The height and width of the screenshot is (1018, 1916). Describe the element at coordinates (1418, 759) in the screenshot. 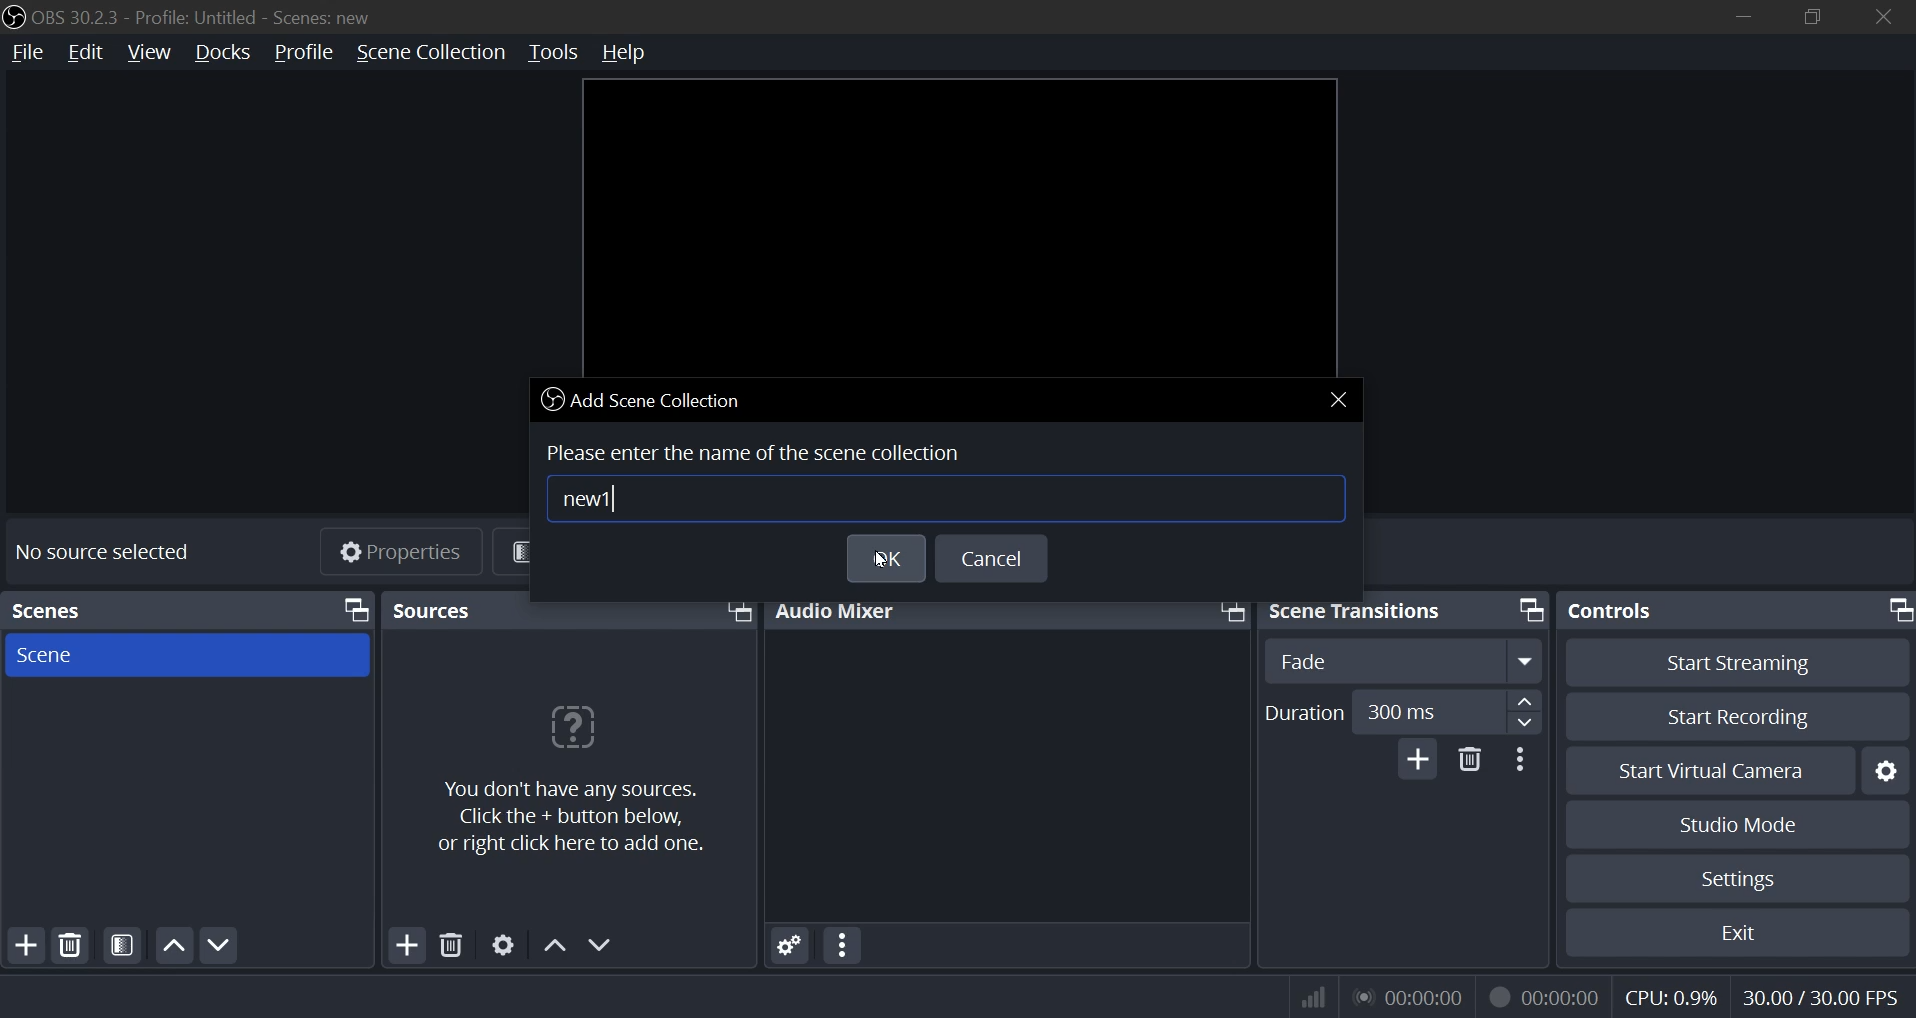

I see `add` at that location.